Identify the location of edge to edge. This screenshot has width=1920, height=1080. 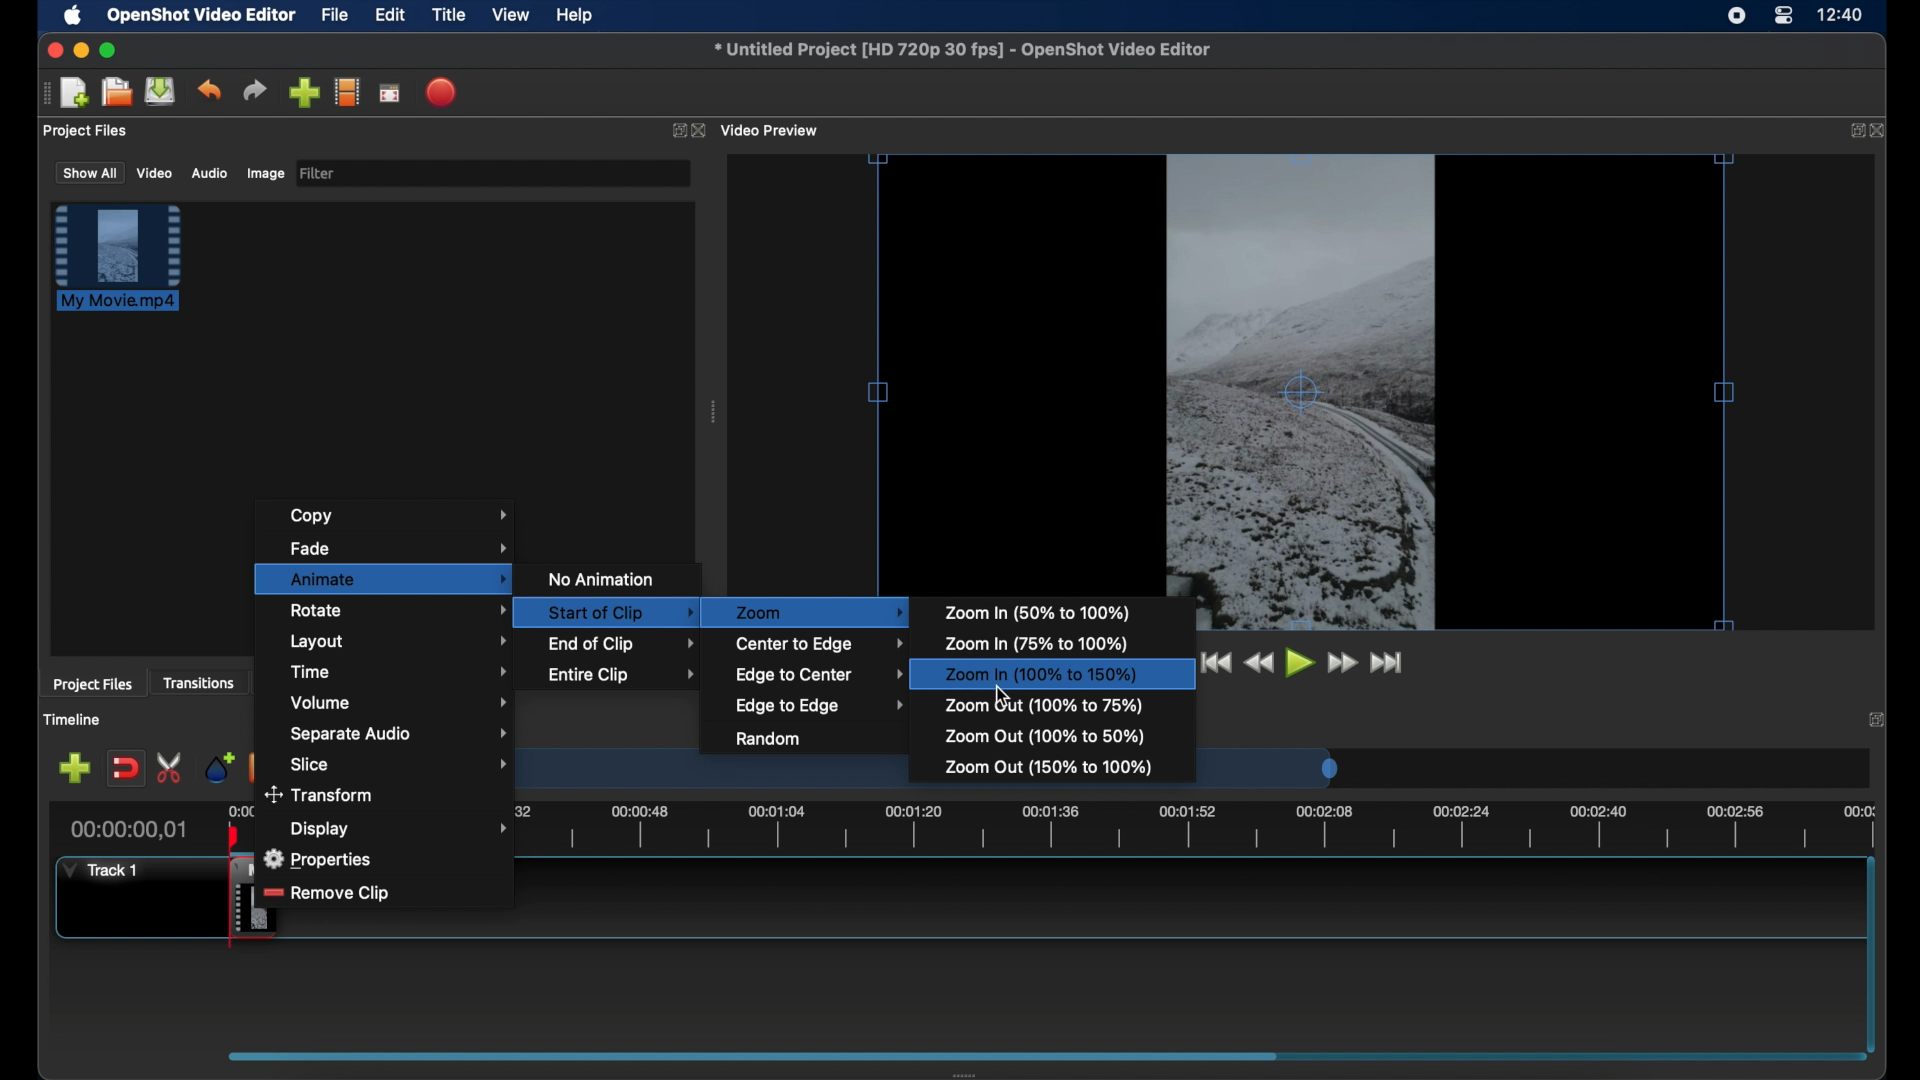
(820, 705).